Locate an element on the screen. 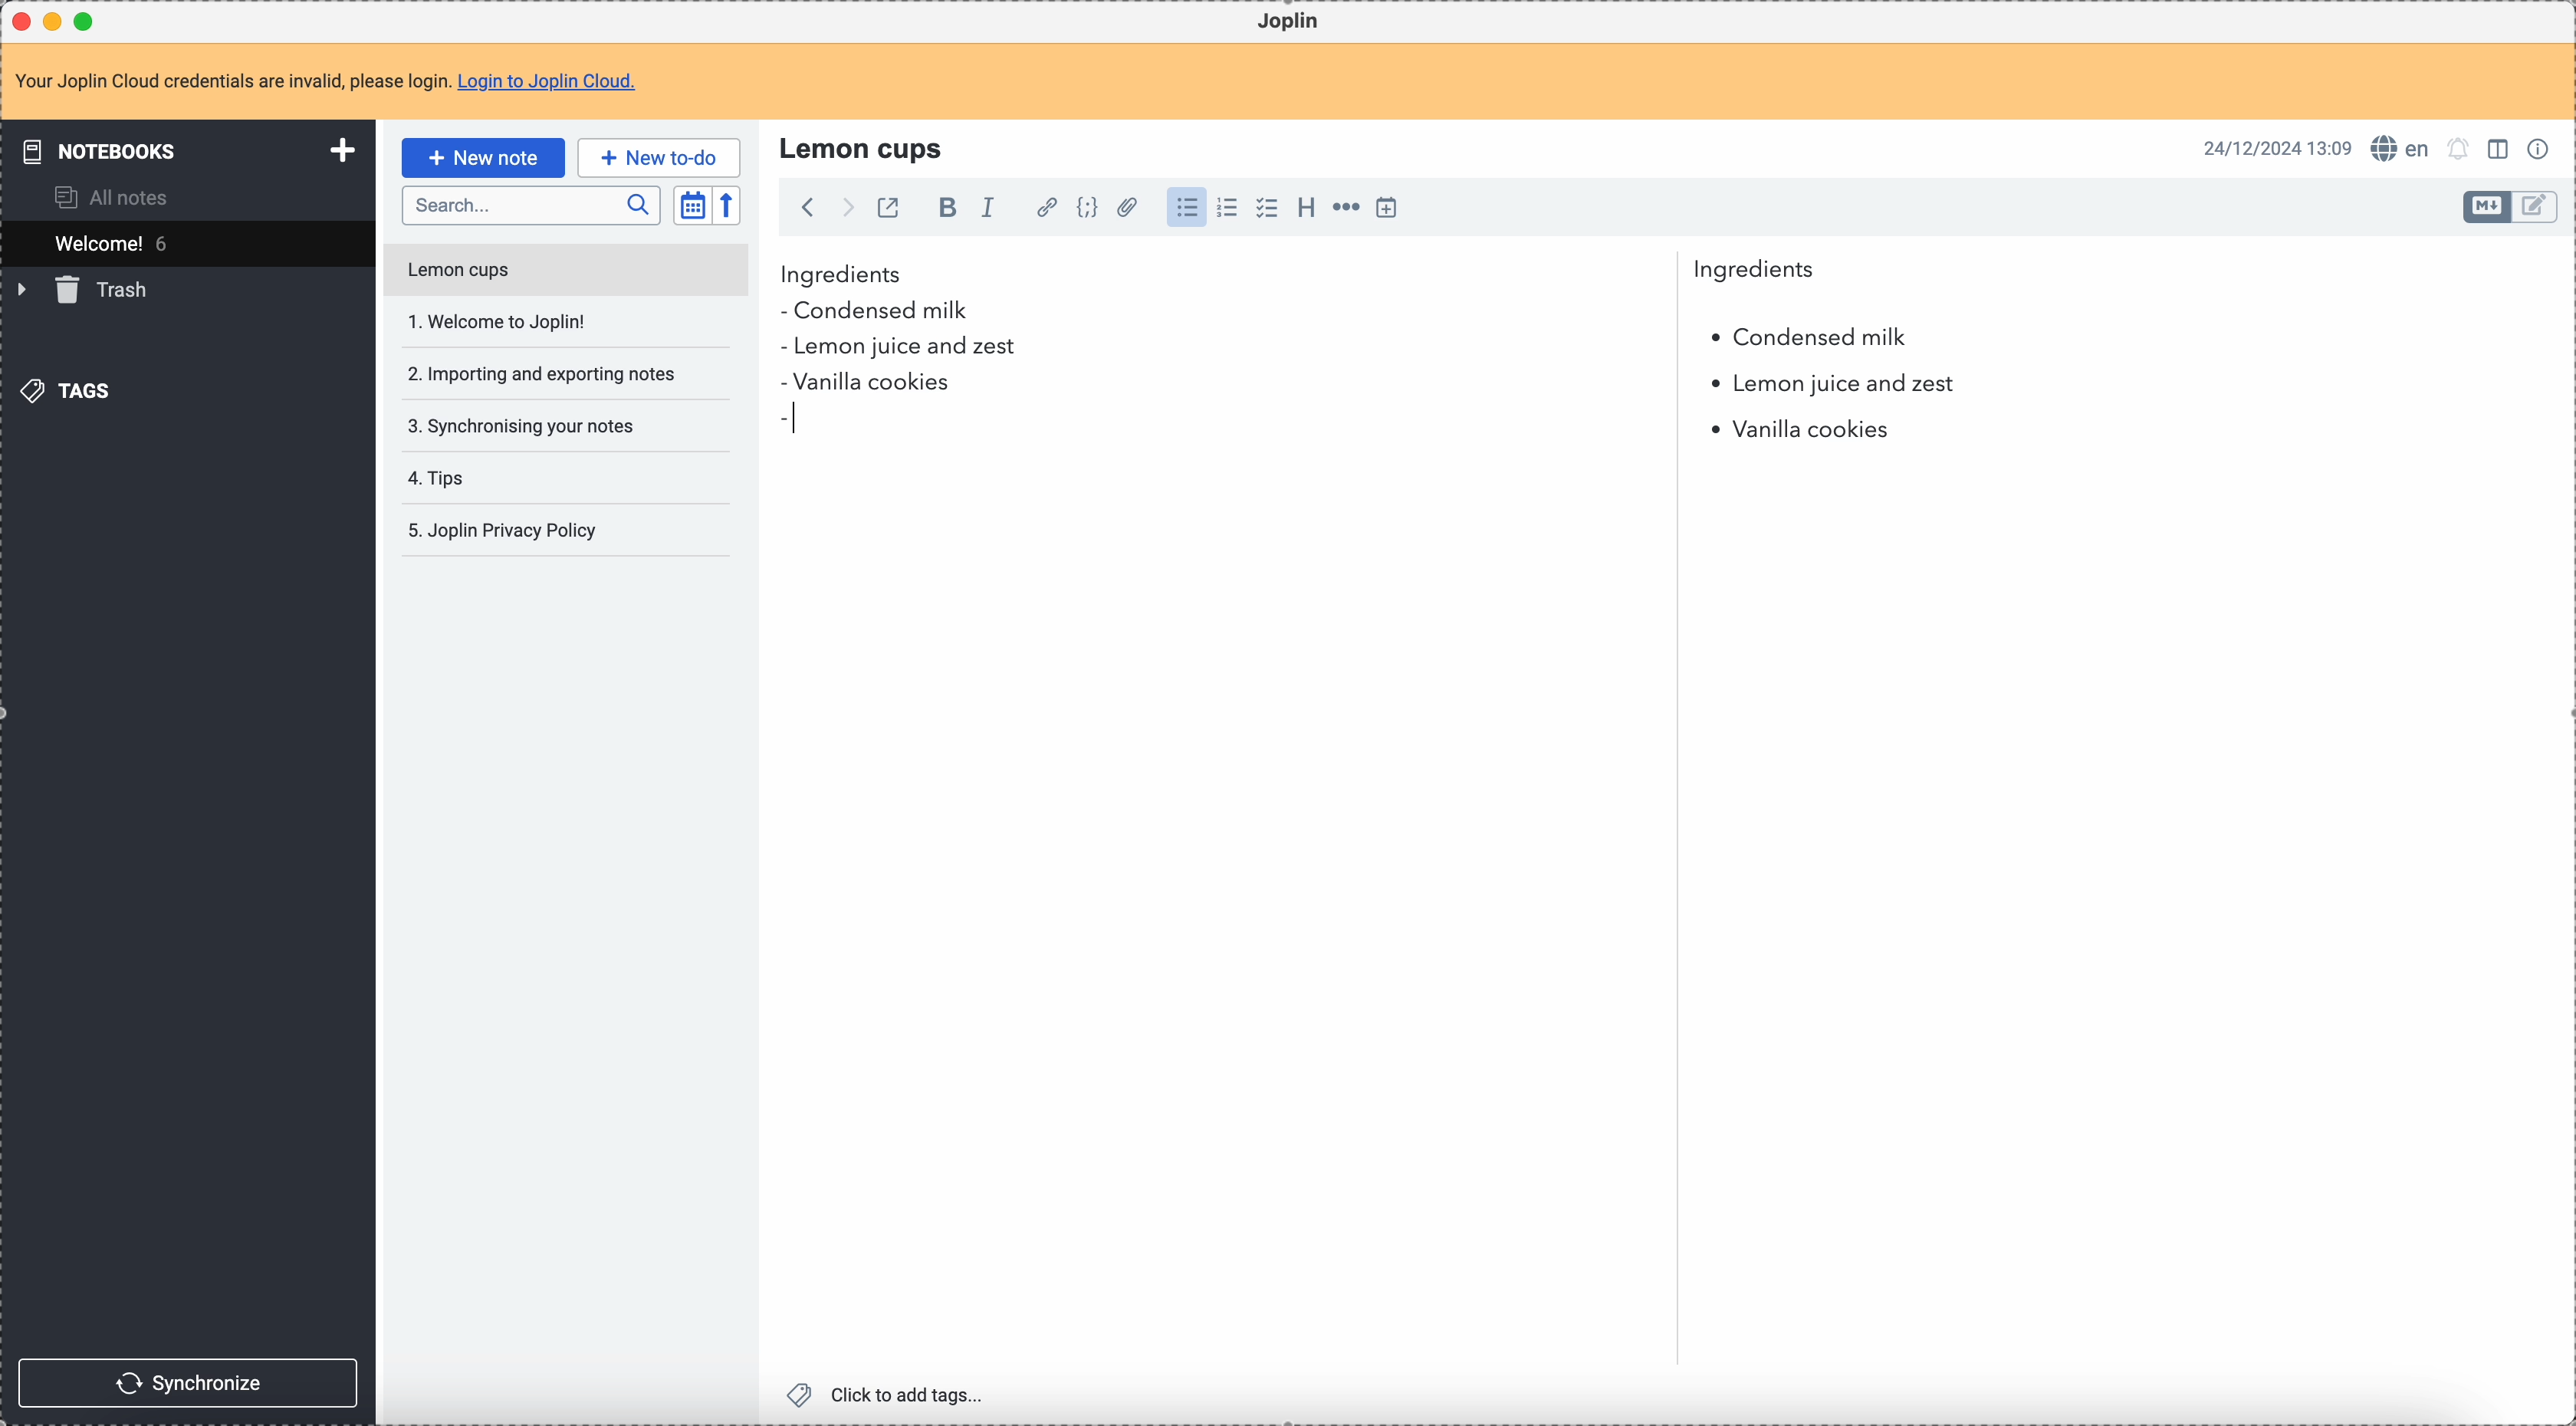 The width and height of the screenshot is (2576, 1426). numbered list is located at coordinates (1229, 208).